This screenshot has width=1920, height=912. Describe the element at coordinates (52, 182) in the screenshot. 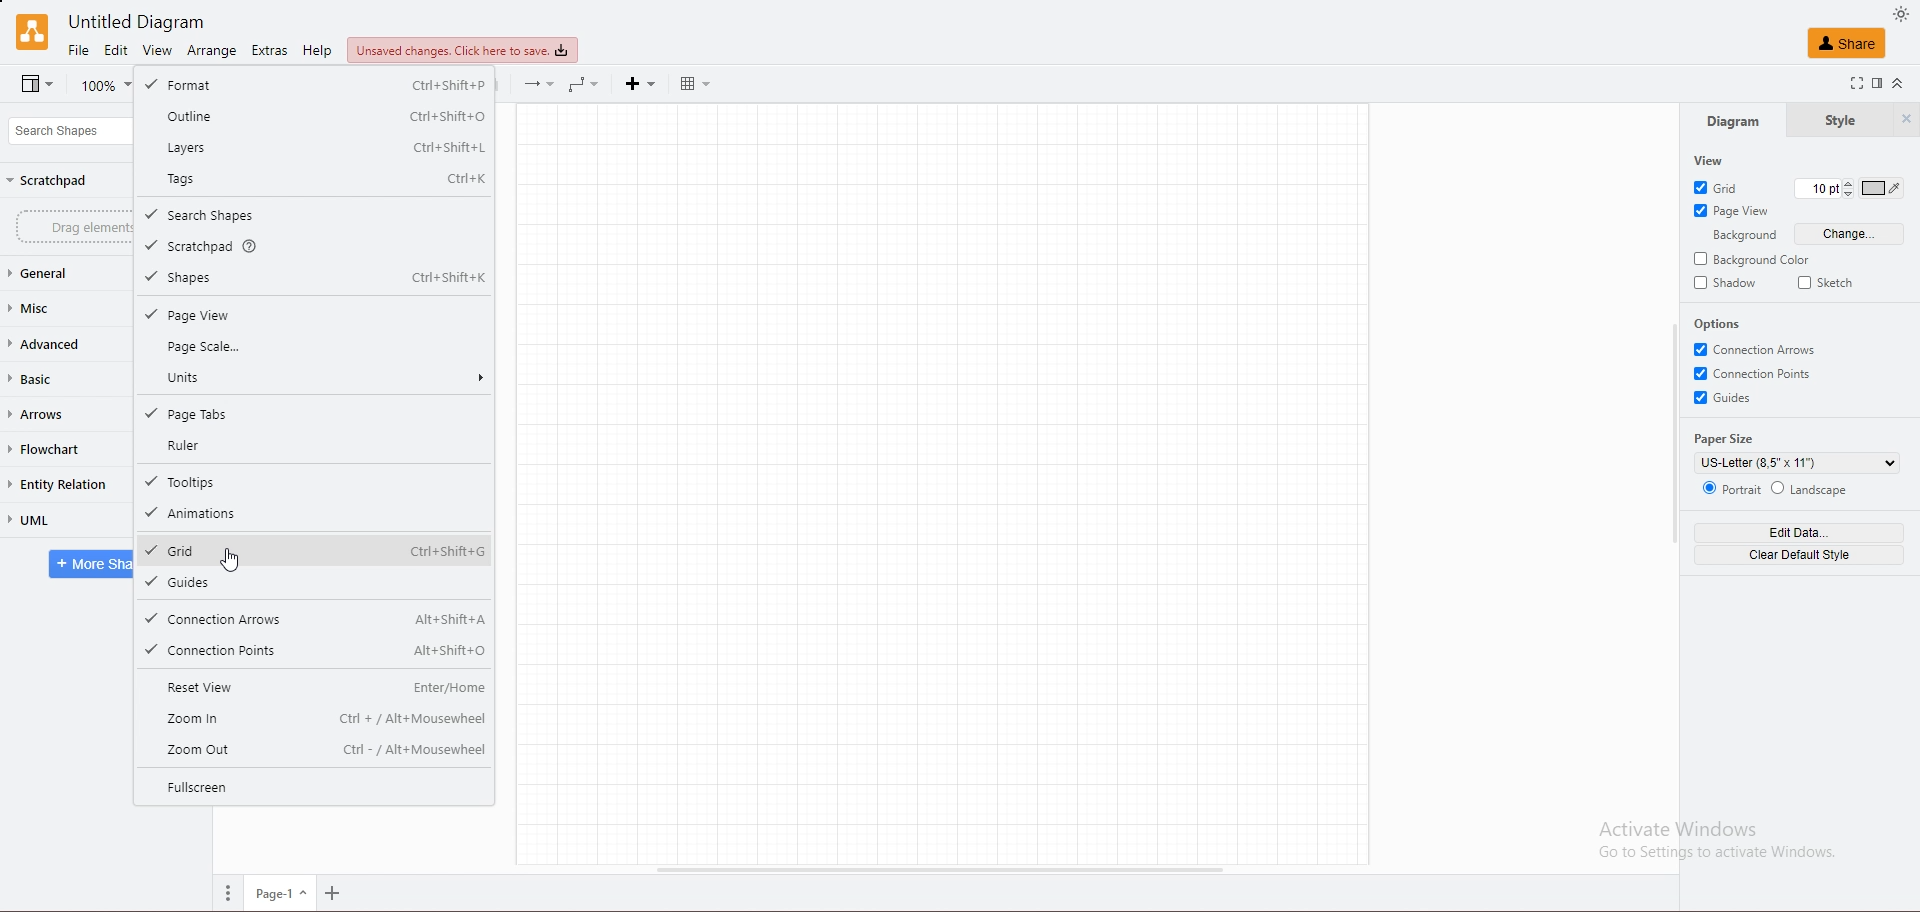

I see `scratchpad` at that location.